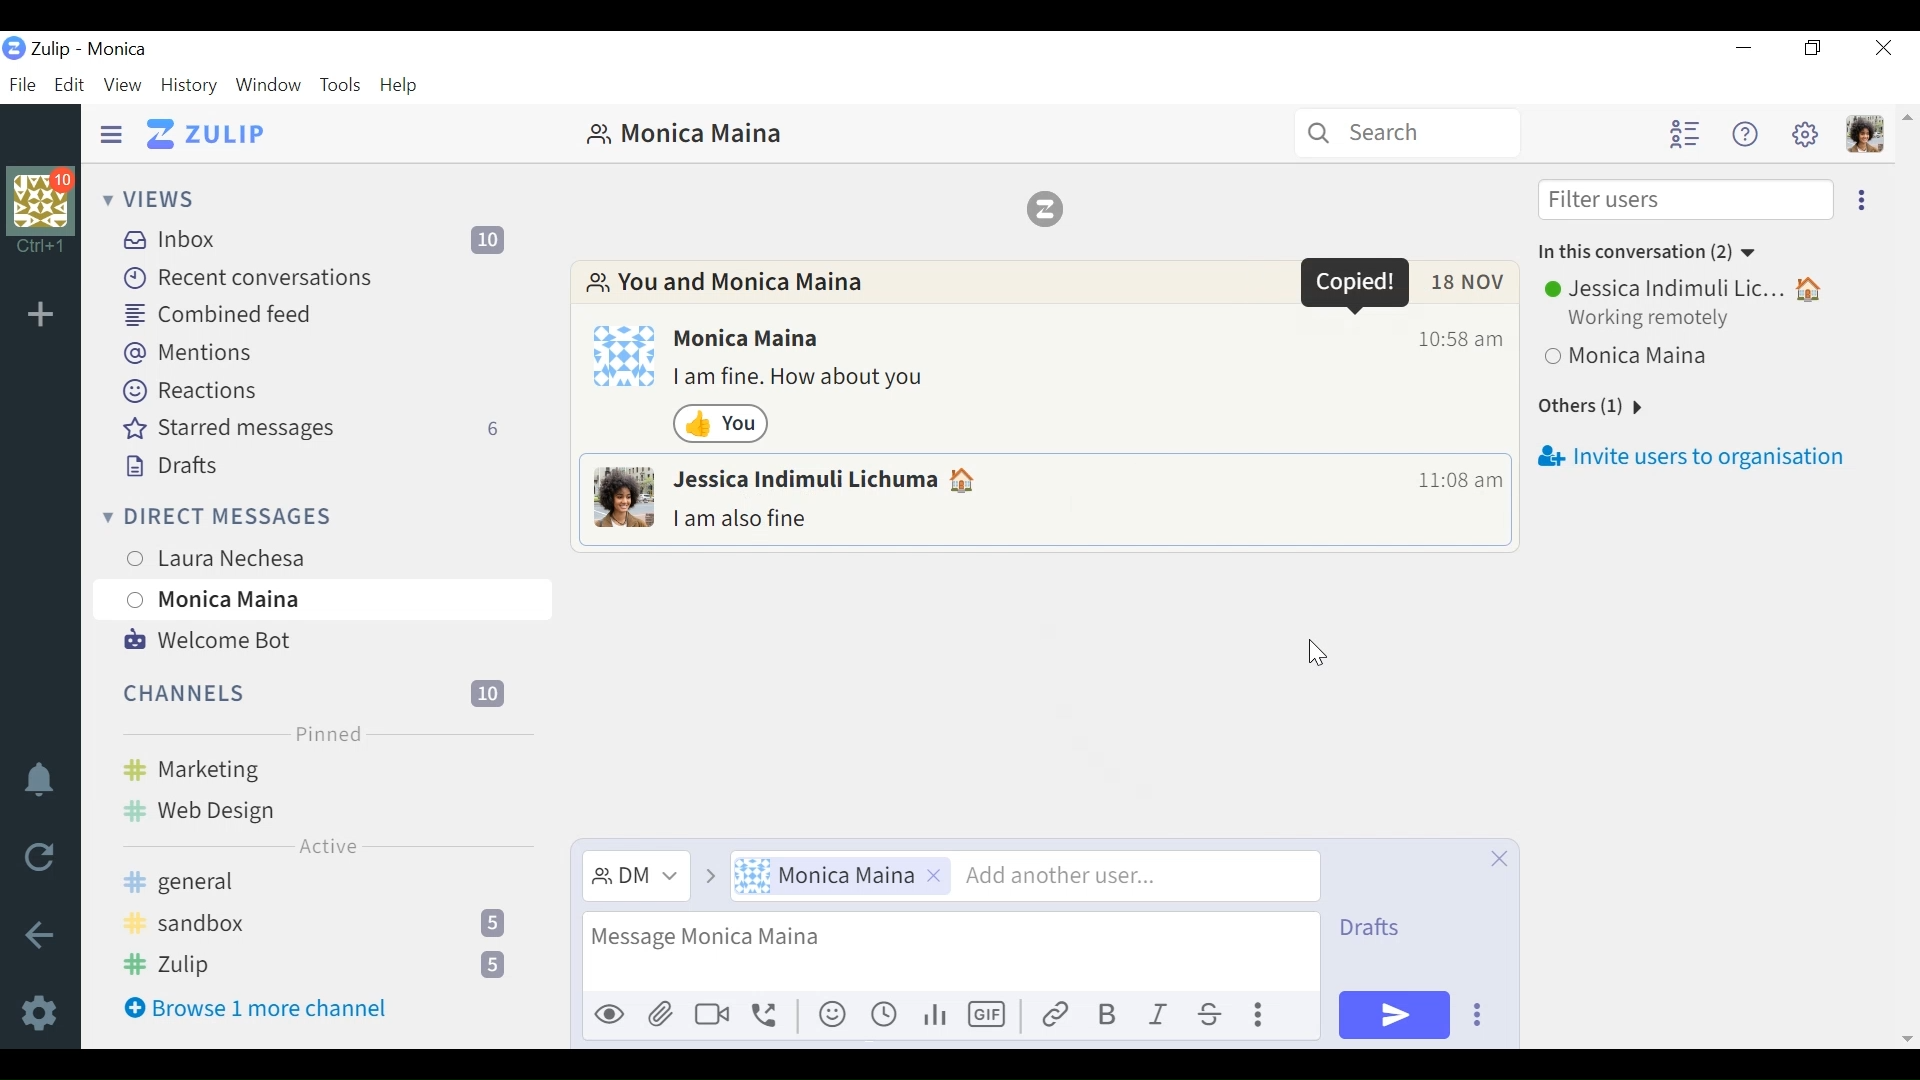 The height and width of the screenshot is (1080, 1920). I want to click on Go back, so click(37, 935).